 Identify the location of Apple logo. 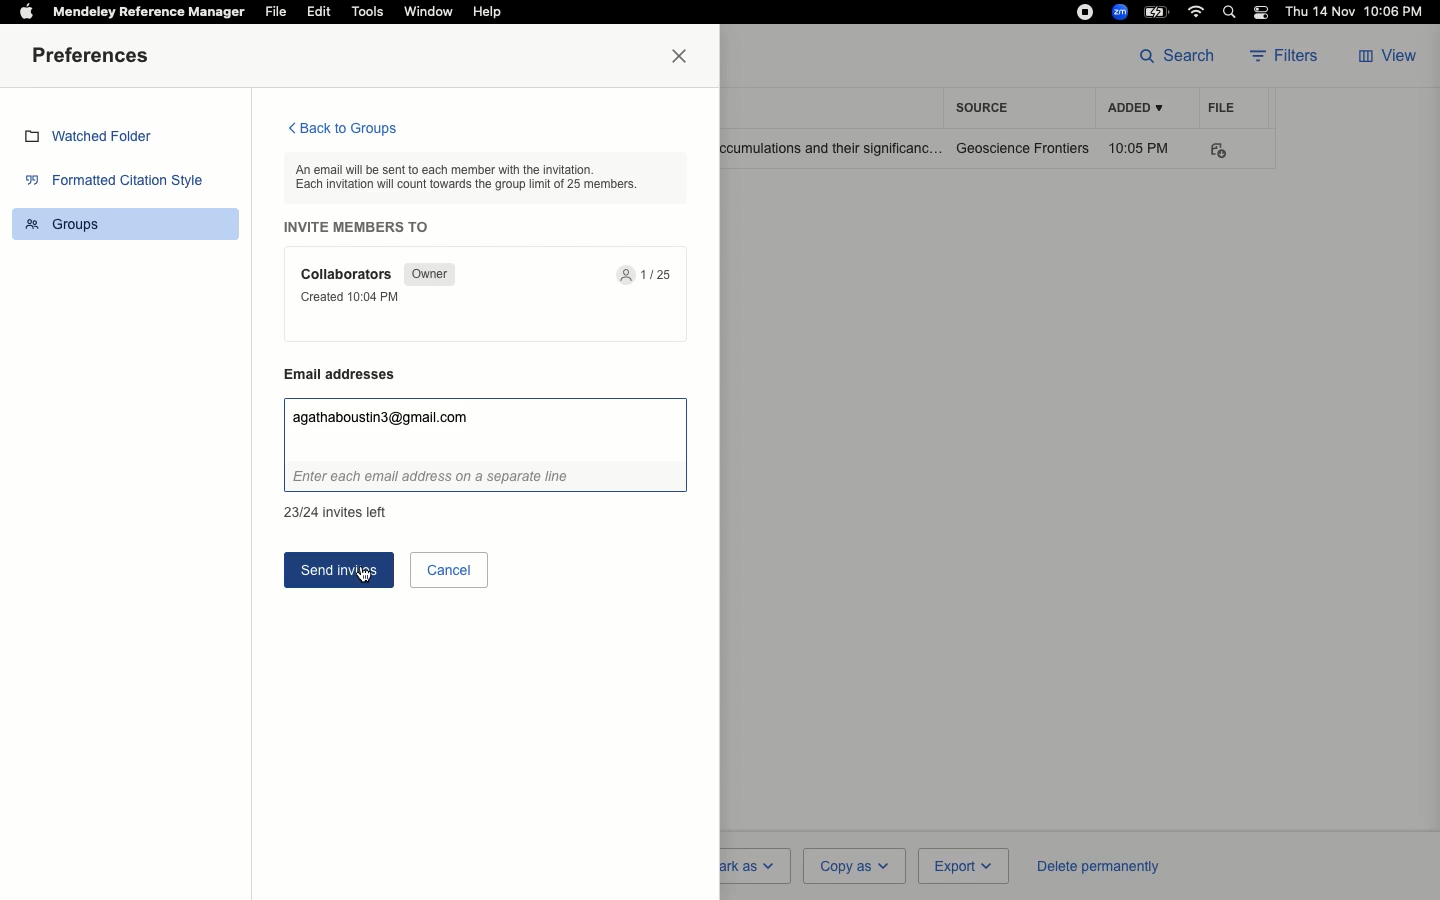
(26, 10).